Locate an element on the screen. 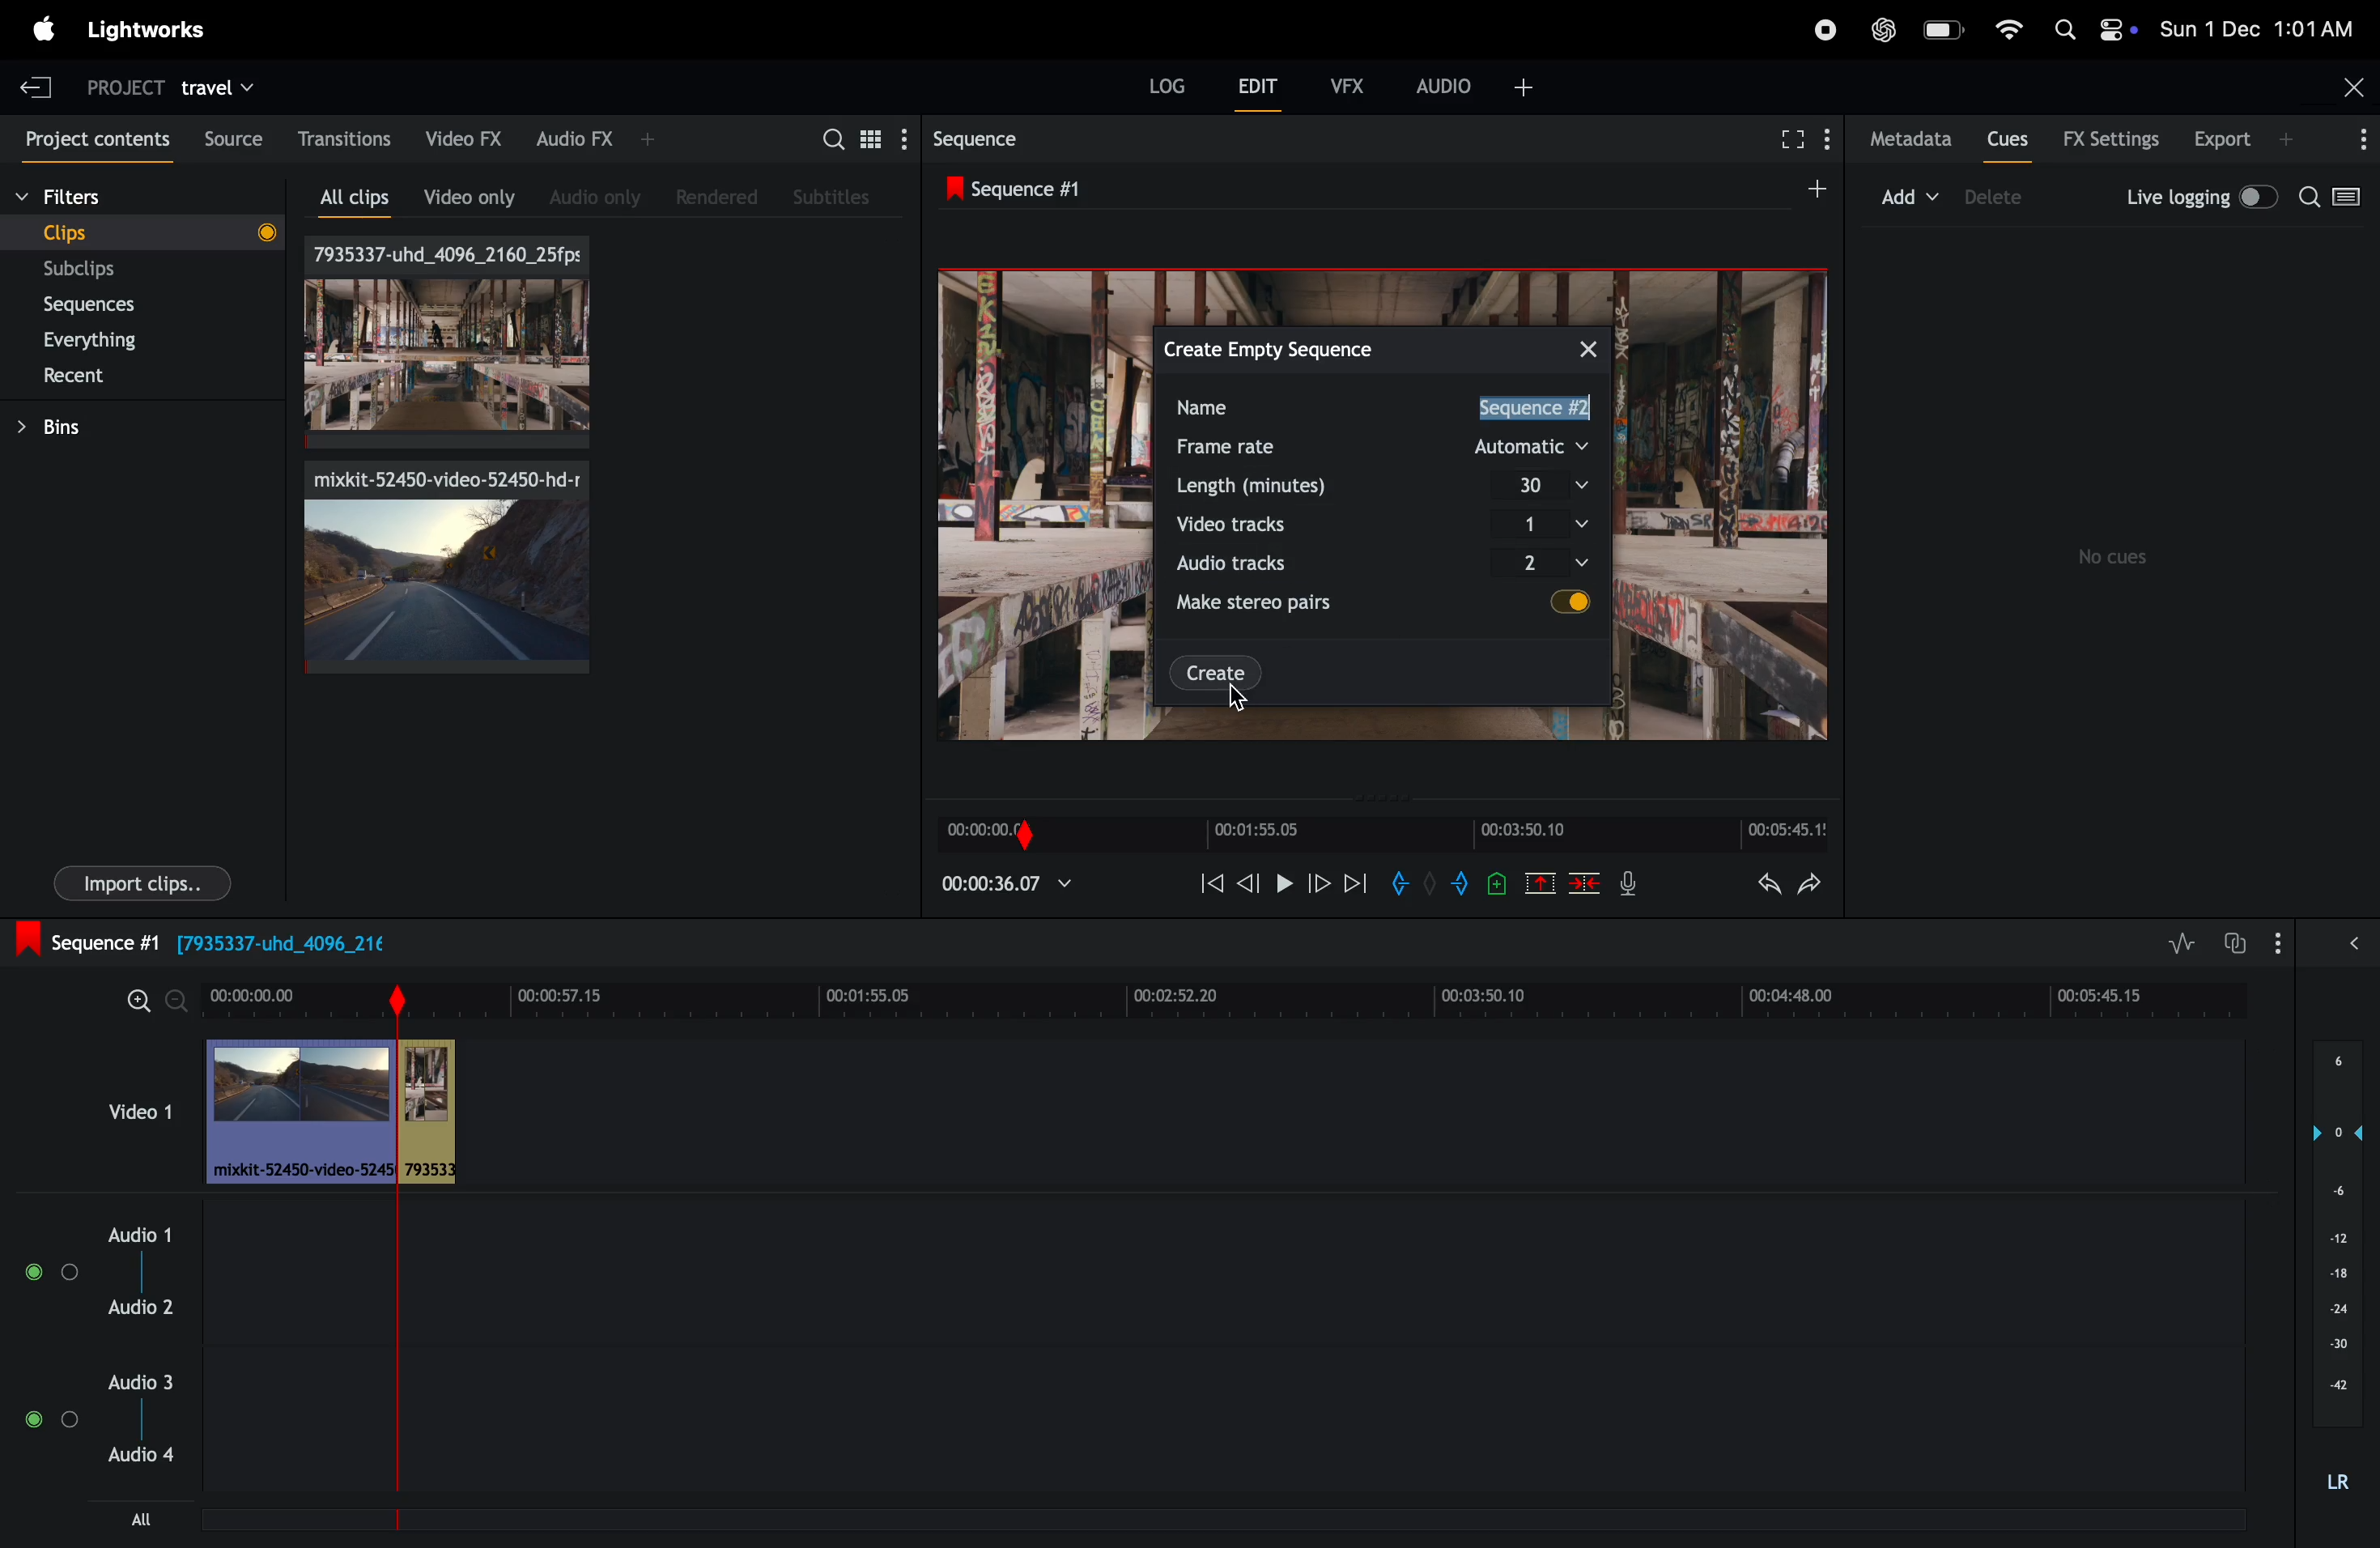 This screenshot has width=2380, height=1548. apple widgets is located at coordinates (2087, 31).